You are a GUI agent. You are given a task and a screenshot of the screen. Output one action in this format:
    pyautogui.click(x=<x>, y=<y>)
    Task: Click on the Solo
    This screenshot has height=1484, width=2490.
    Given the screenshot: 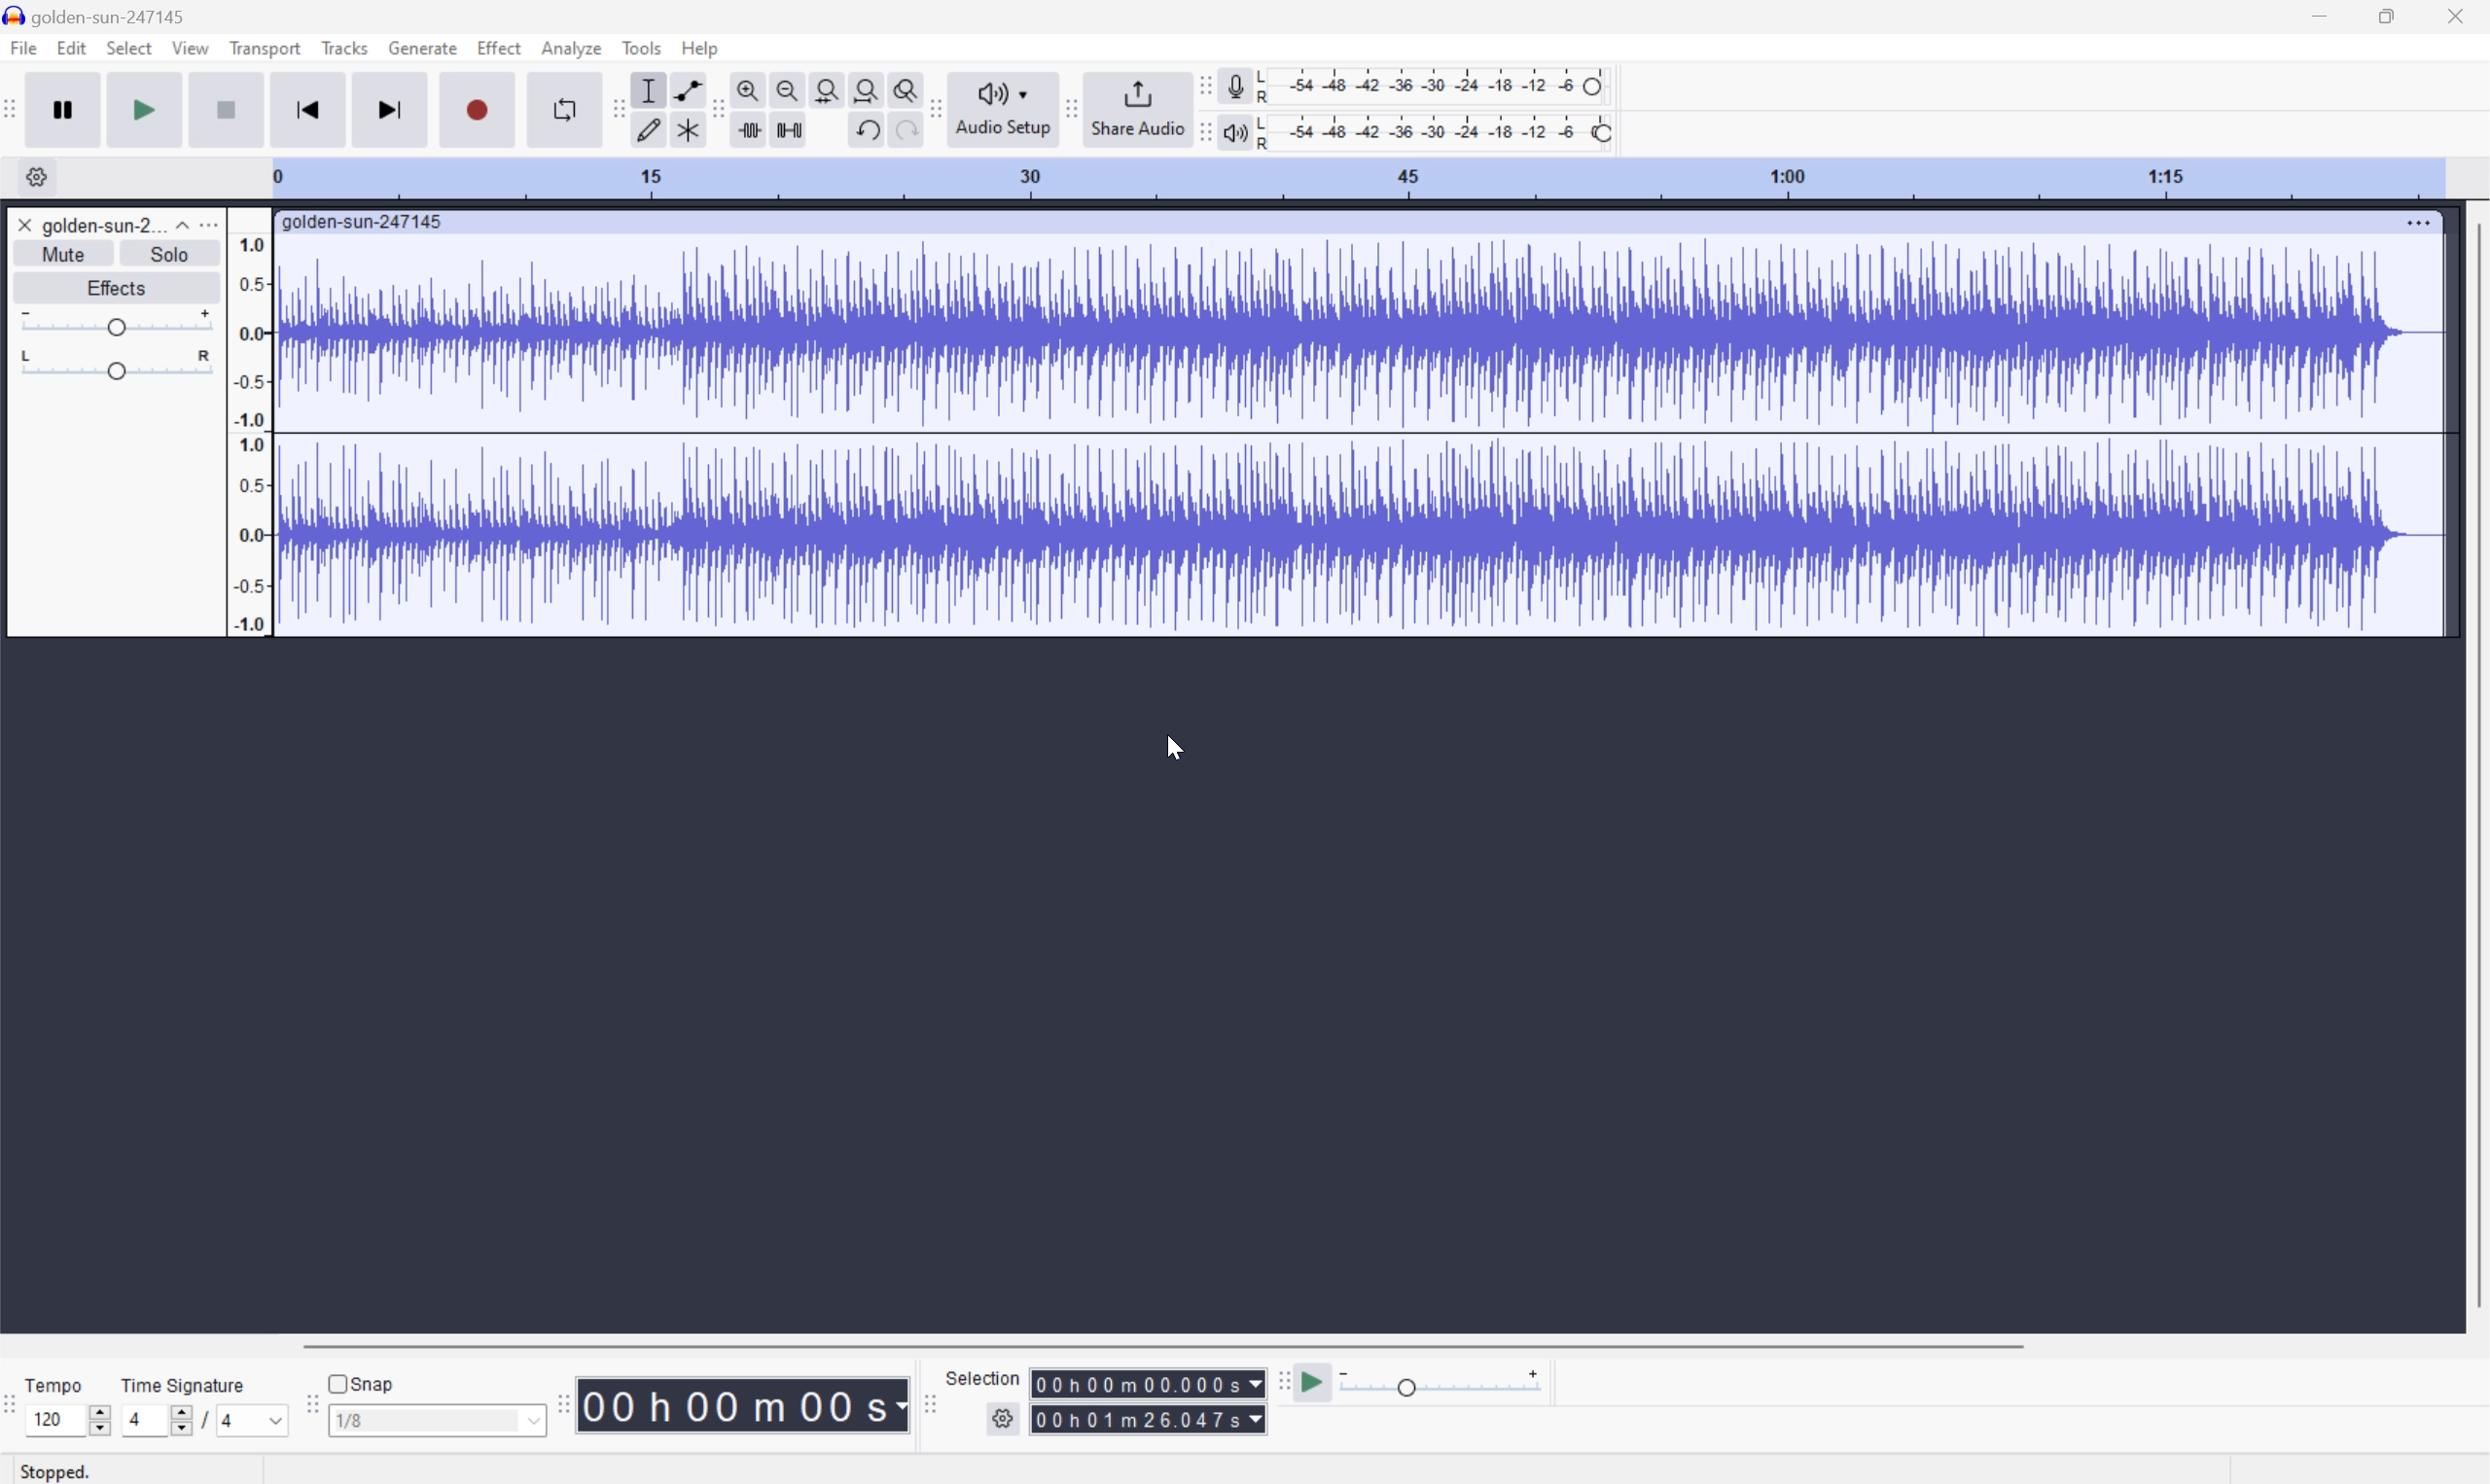 What is the action you would take?
    pyautogui.click(x=170, y=253)
    